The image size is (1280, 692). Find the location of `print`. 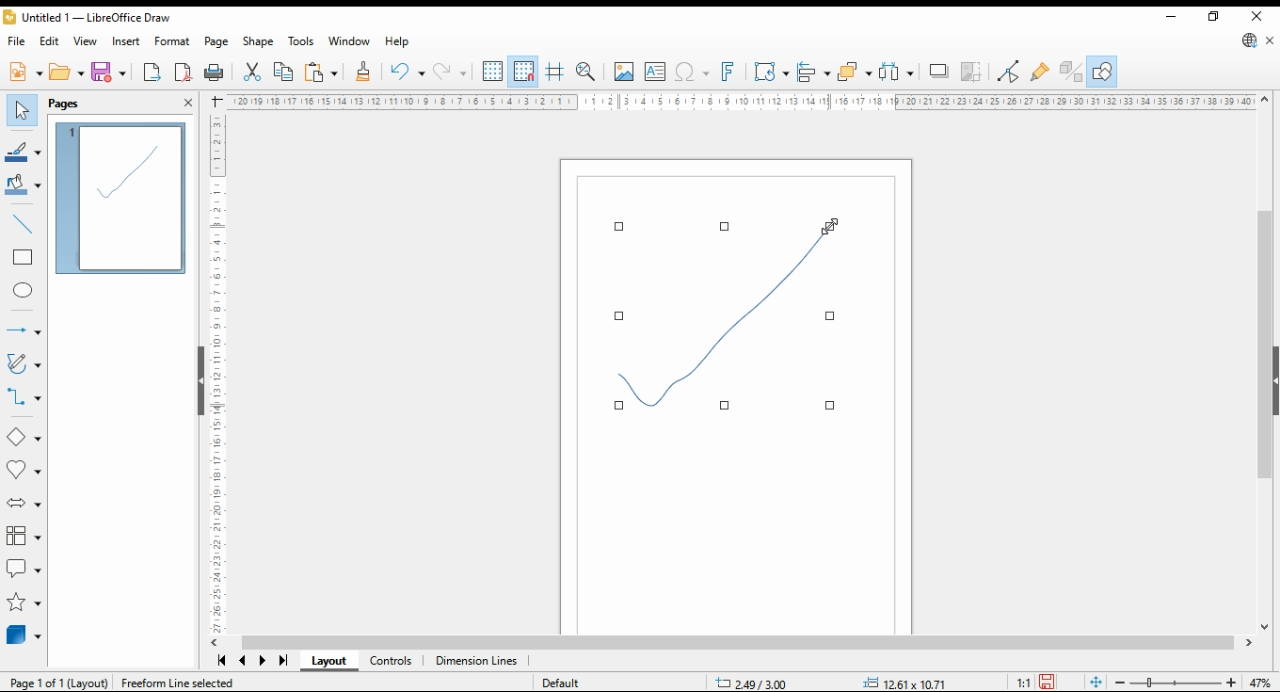

print is located at coordinates (215, 73).